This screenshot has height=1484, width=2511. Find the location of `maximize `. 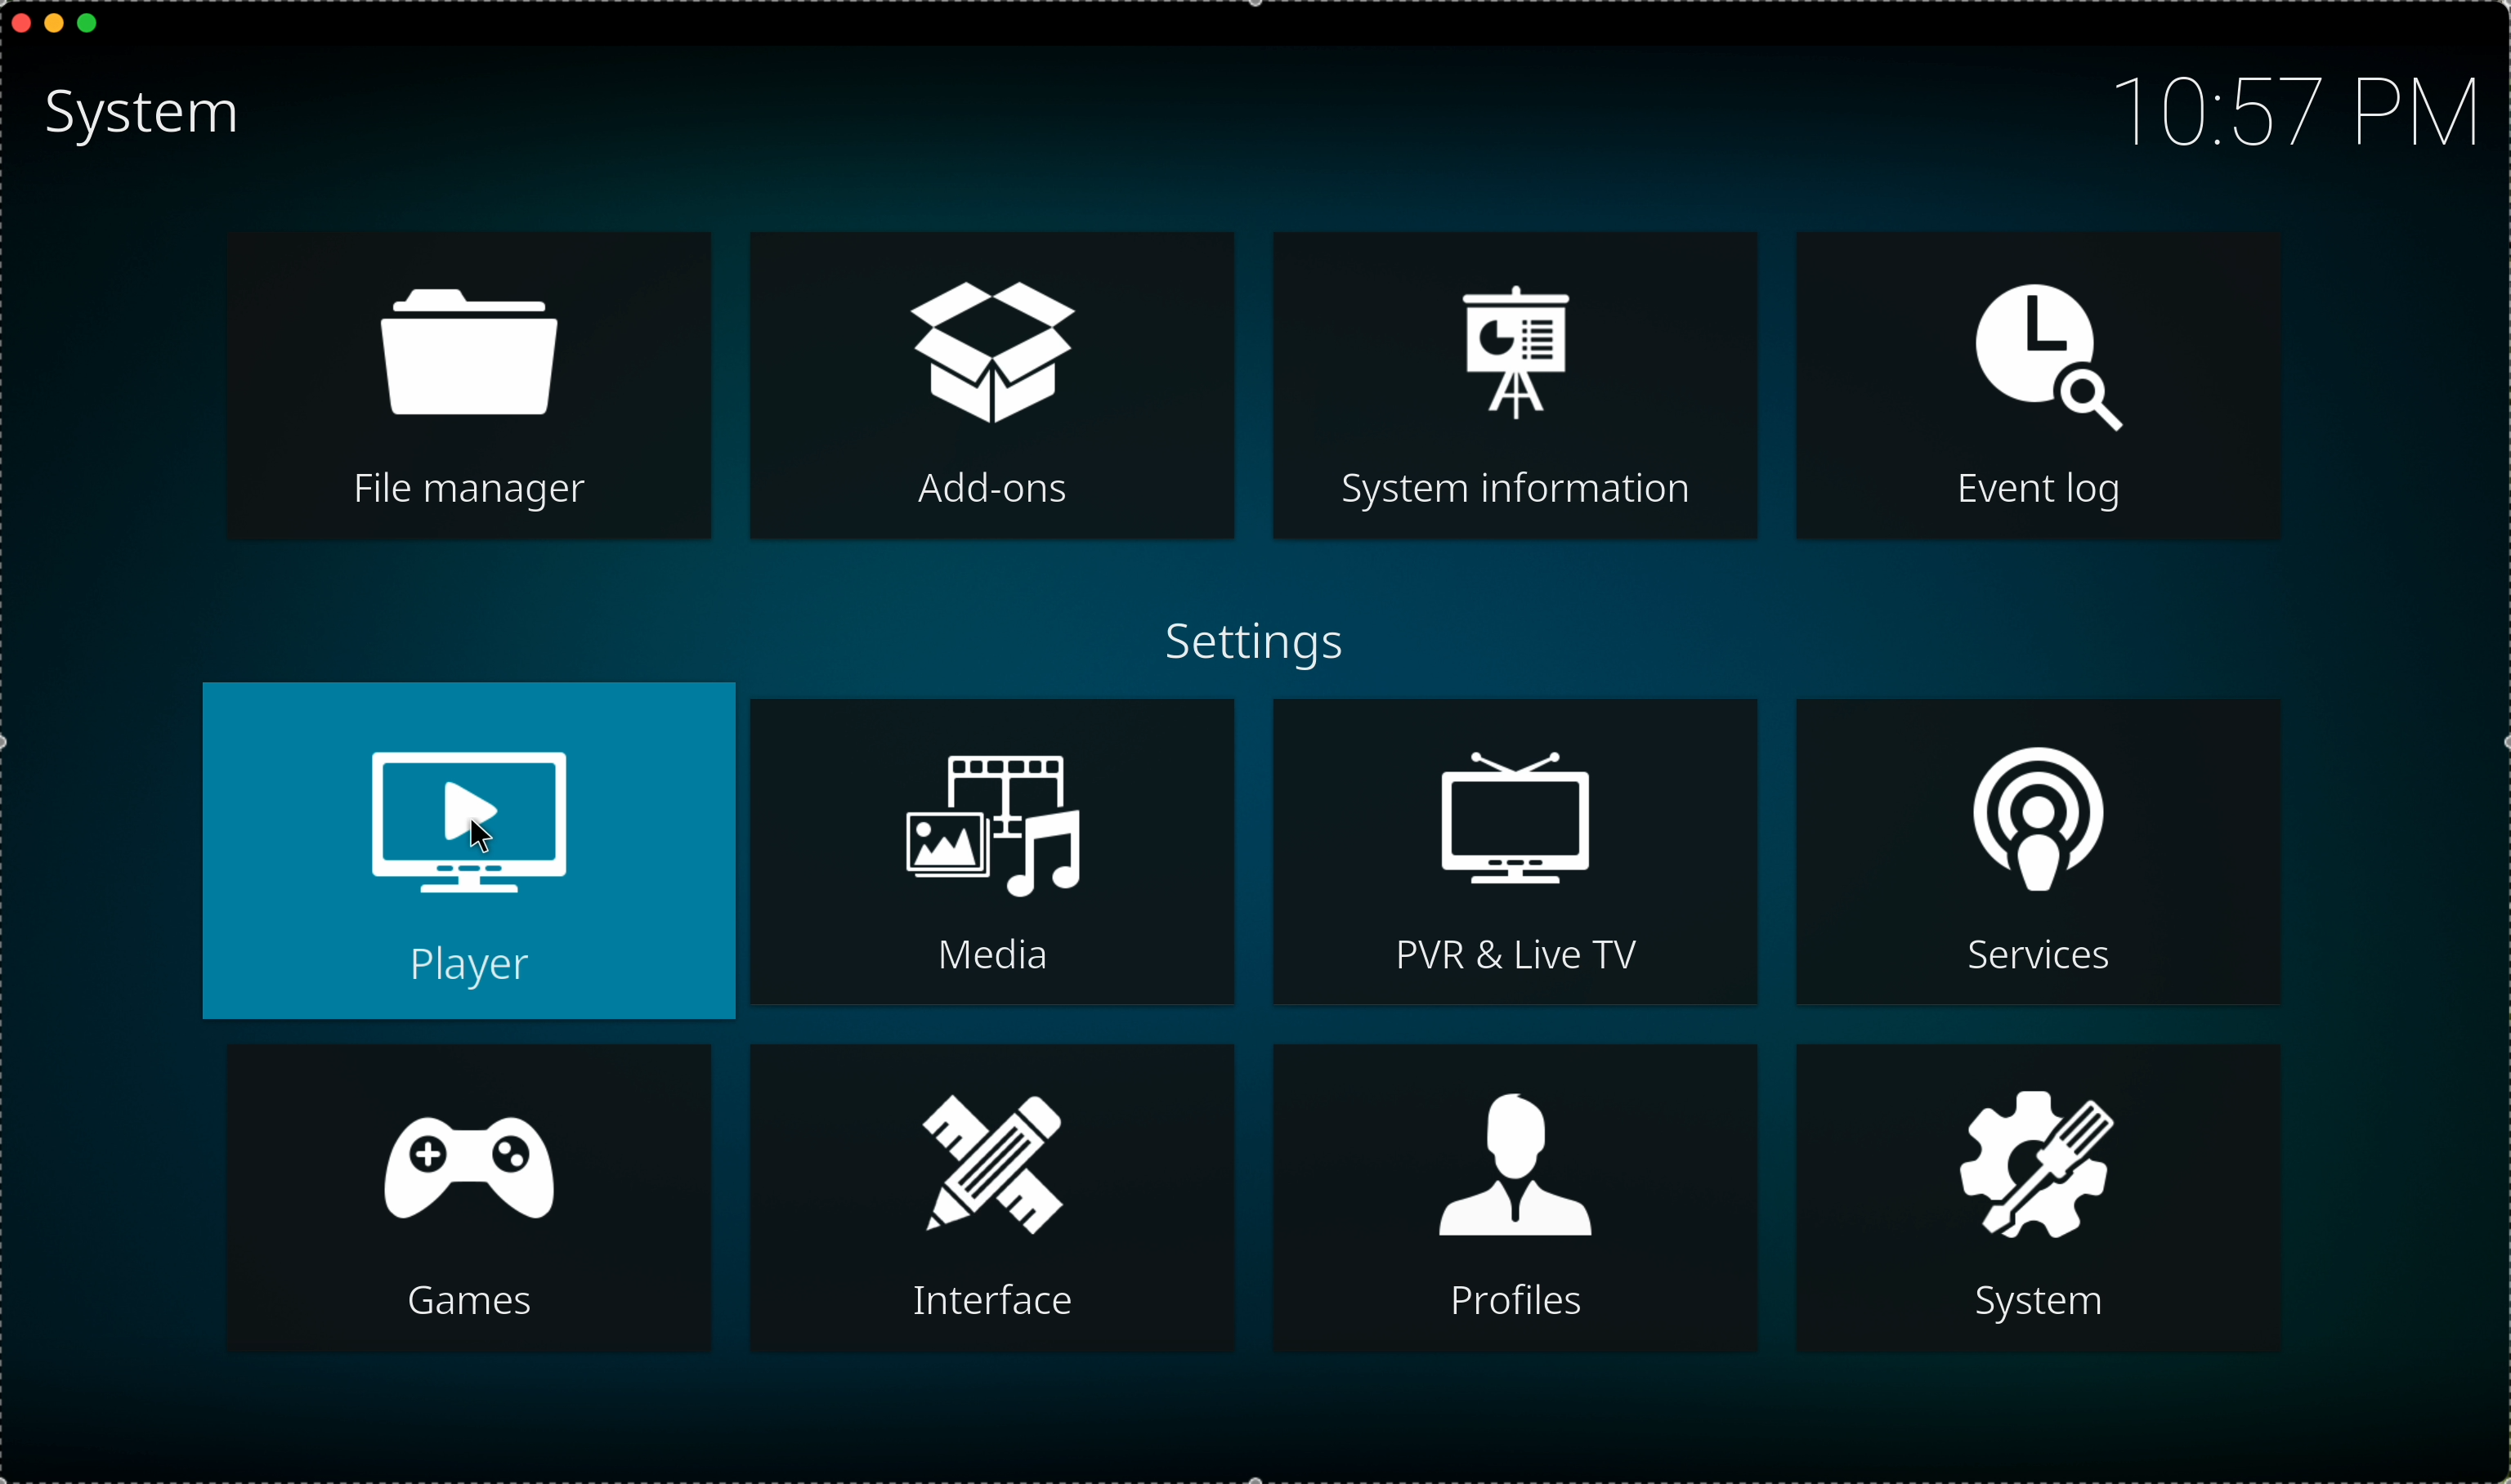

maximize  is located at coordinates (97, 25).